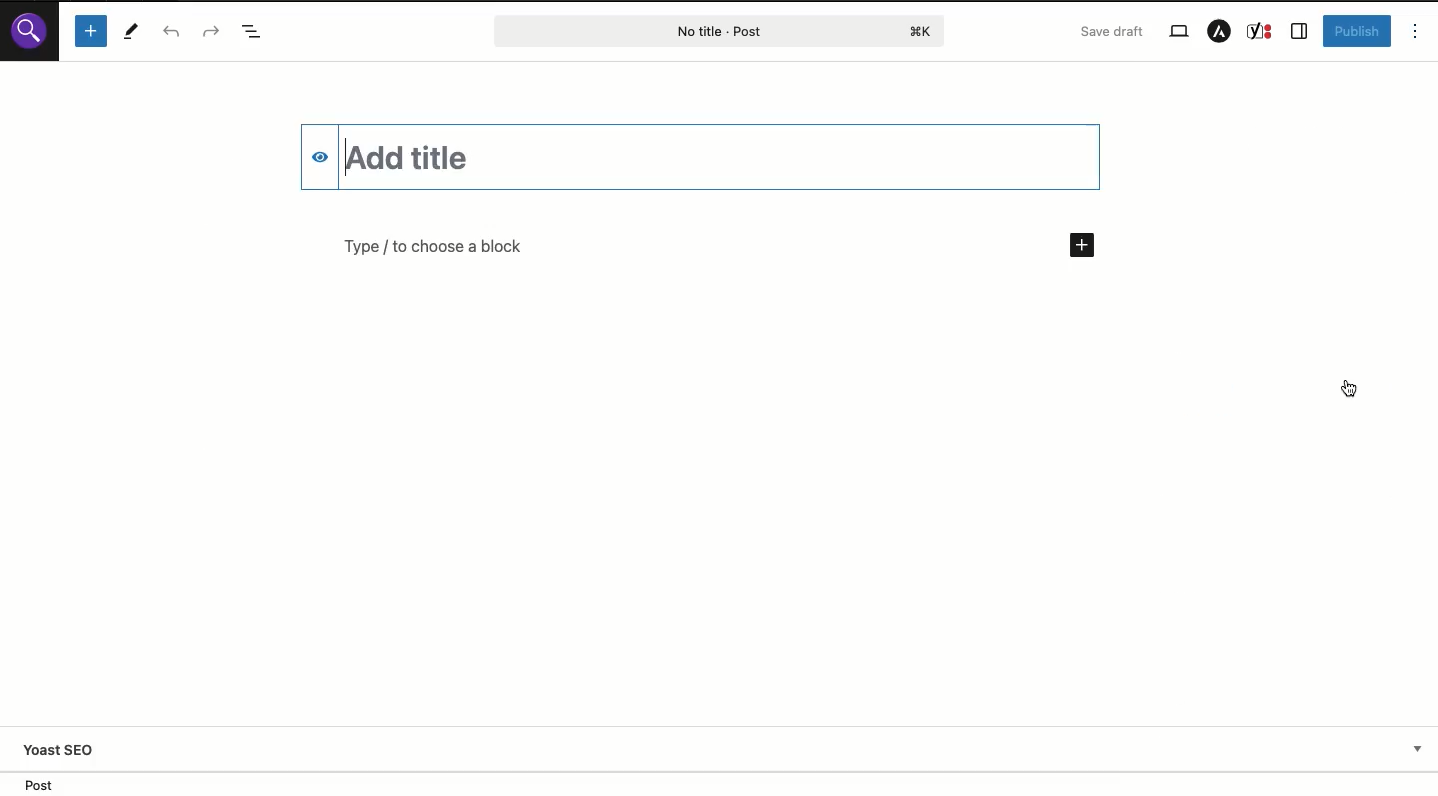 This screenshot has height=796, width=1438. What do you see at coordinates (725, 751) in the screenshot?
I see `Yoast SEO` at bounding box center [725, 751].